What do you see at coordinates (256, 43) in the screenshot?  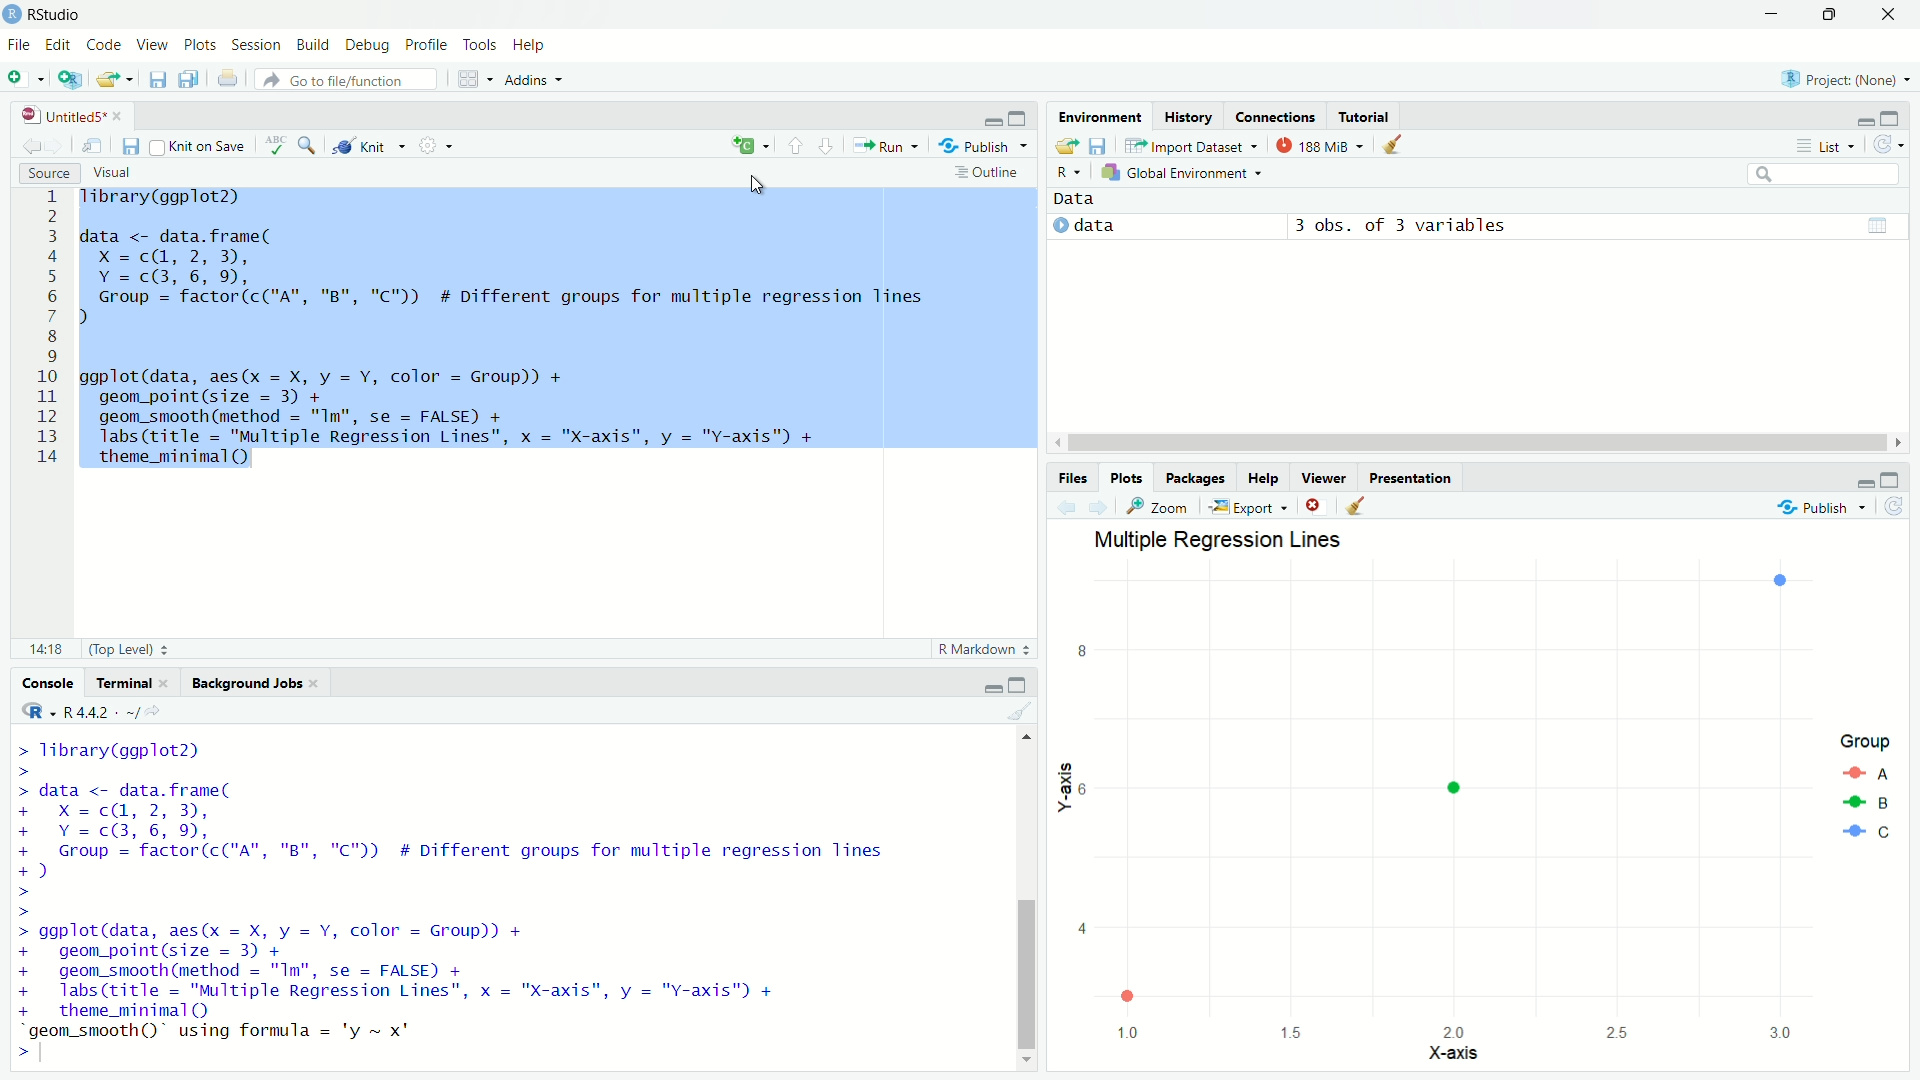 I see `Session` at bounding box center [256, 43].